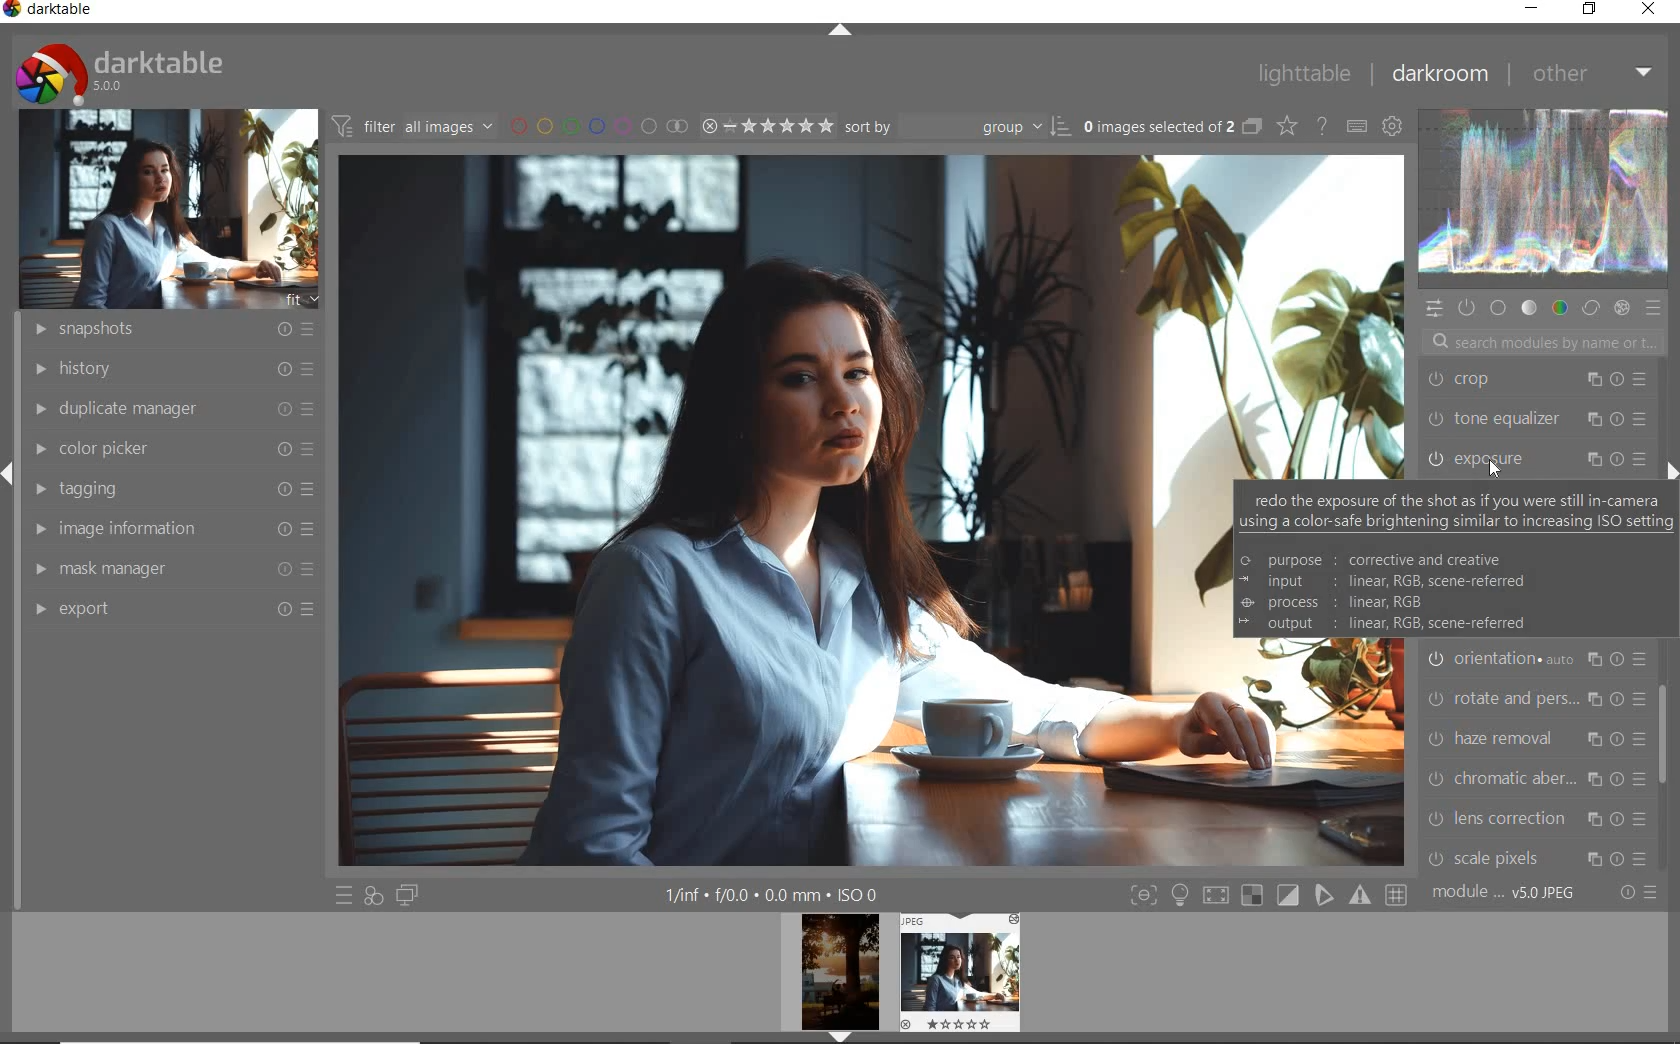  Describe the element at coordinates (1399, 591) in the screenshot. I see `© purpose : corrective and creative

~ input: linear, RGB, scene-referred
© process : linear, RGB

= output : linear, RGB, scene-referred` at that location.